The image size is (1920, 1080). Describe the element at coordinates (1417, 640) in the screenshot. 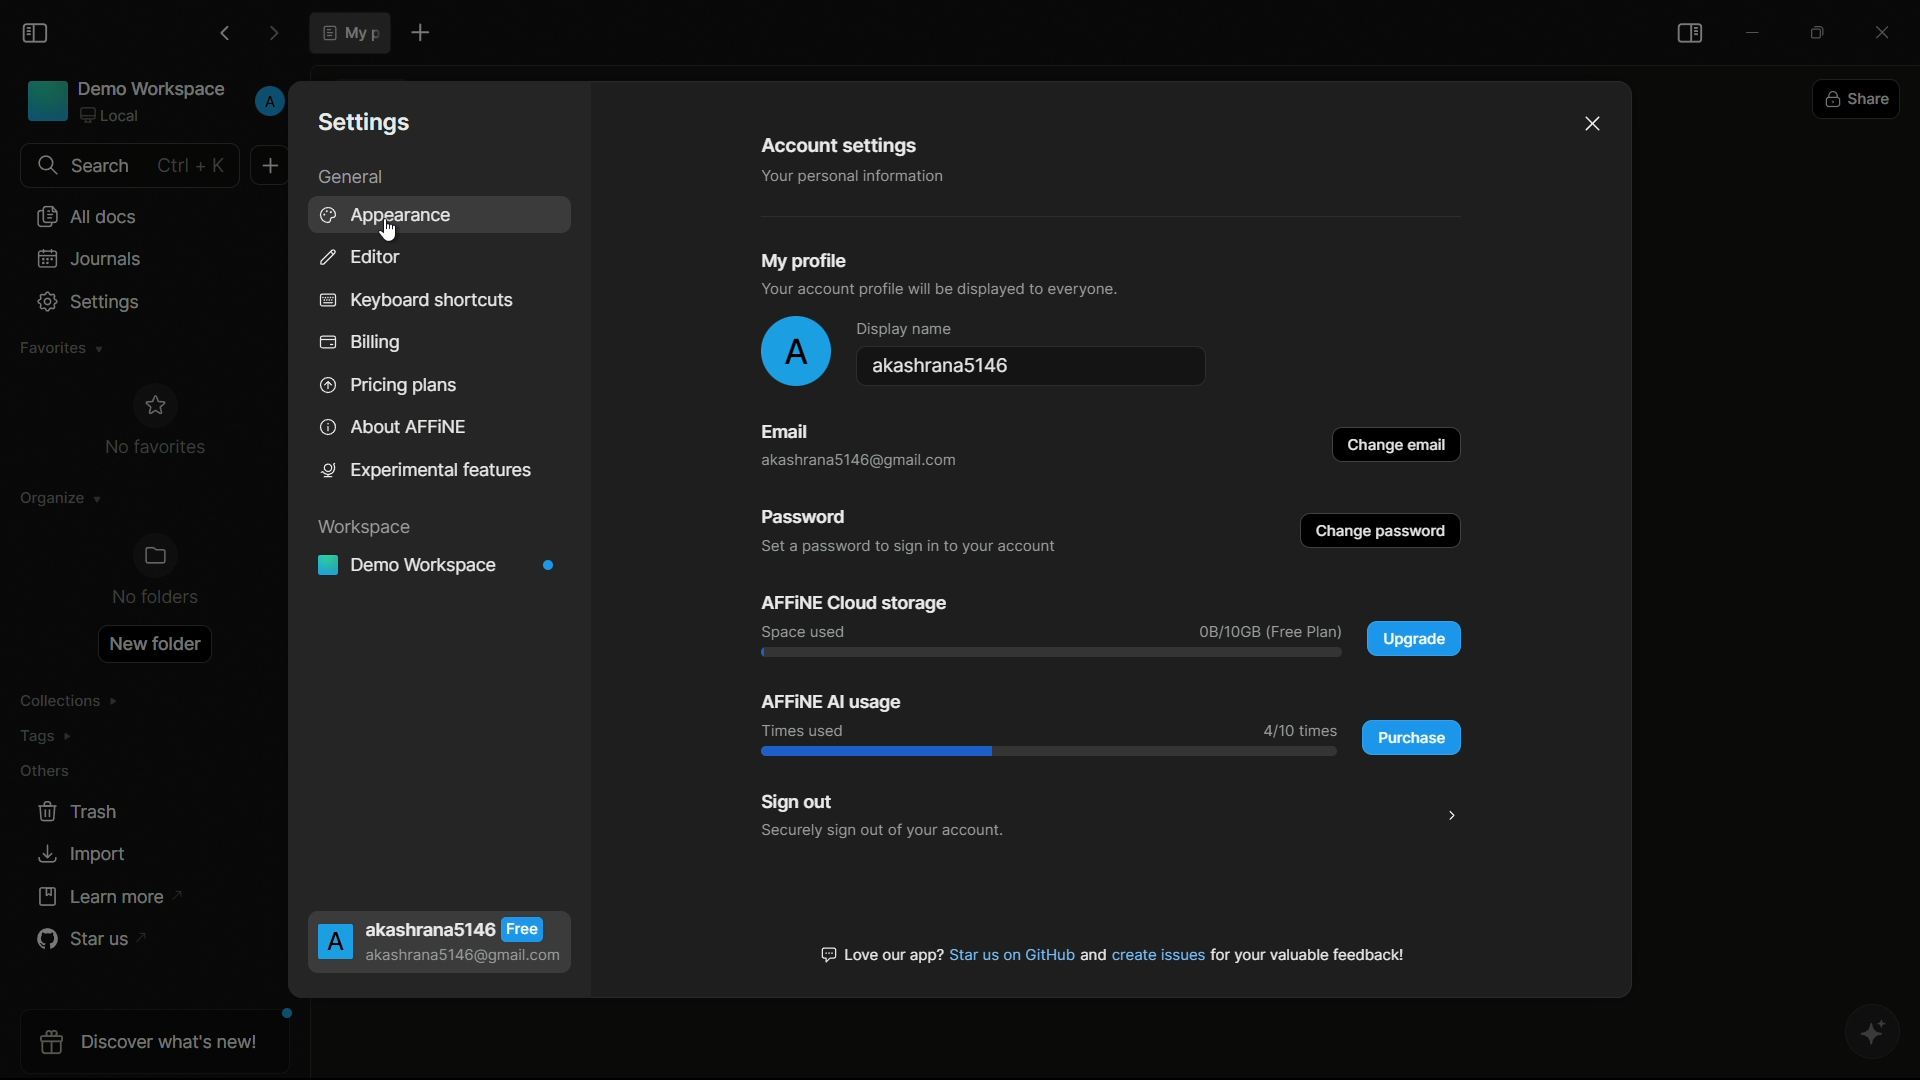

I see `Upgrade` at that location.